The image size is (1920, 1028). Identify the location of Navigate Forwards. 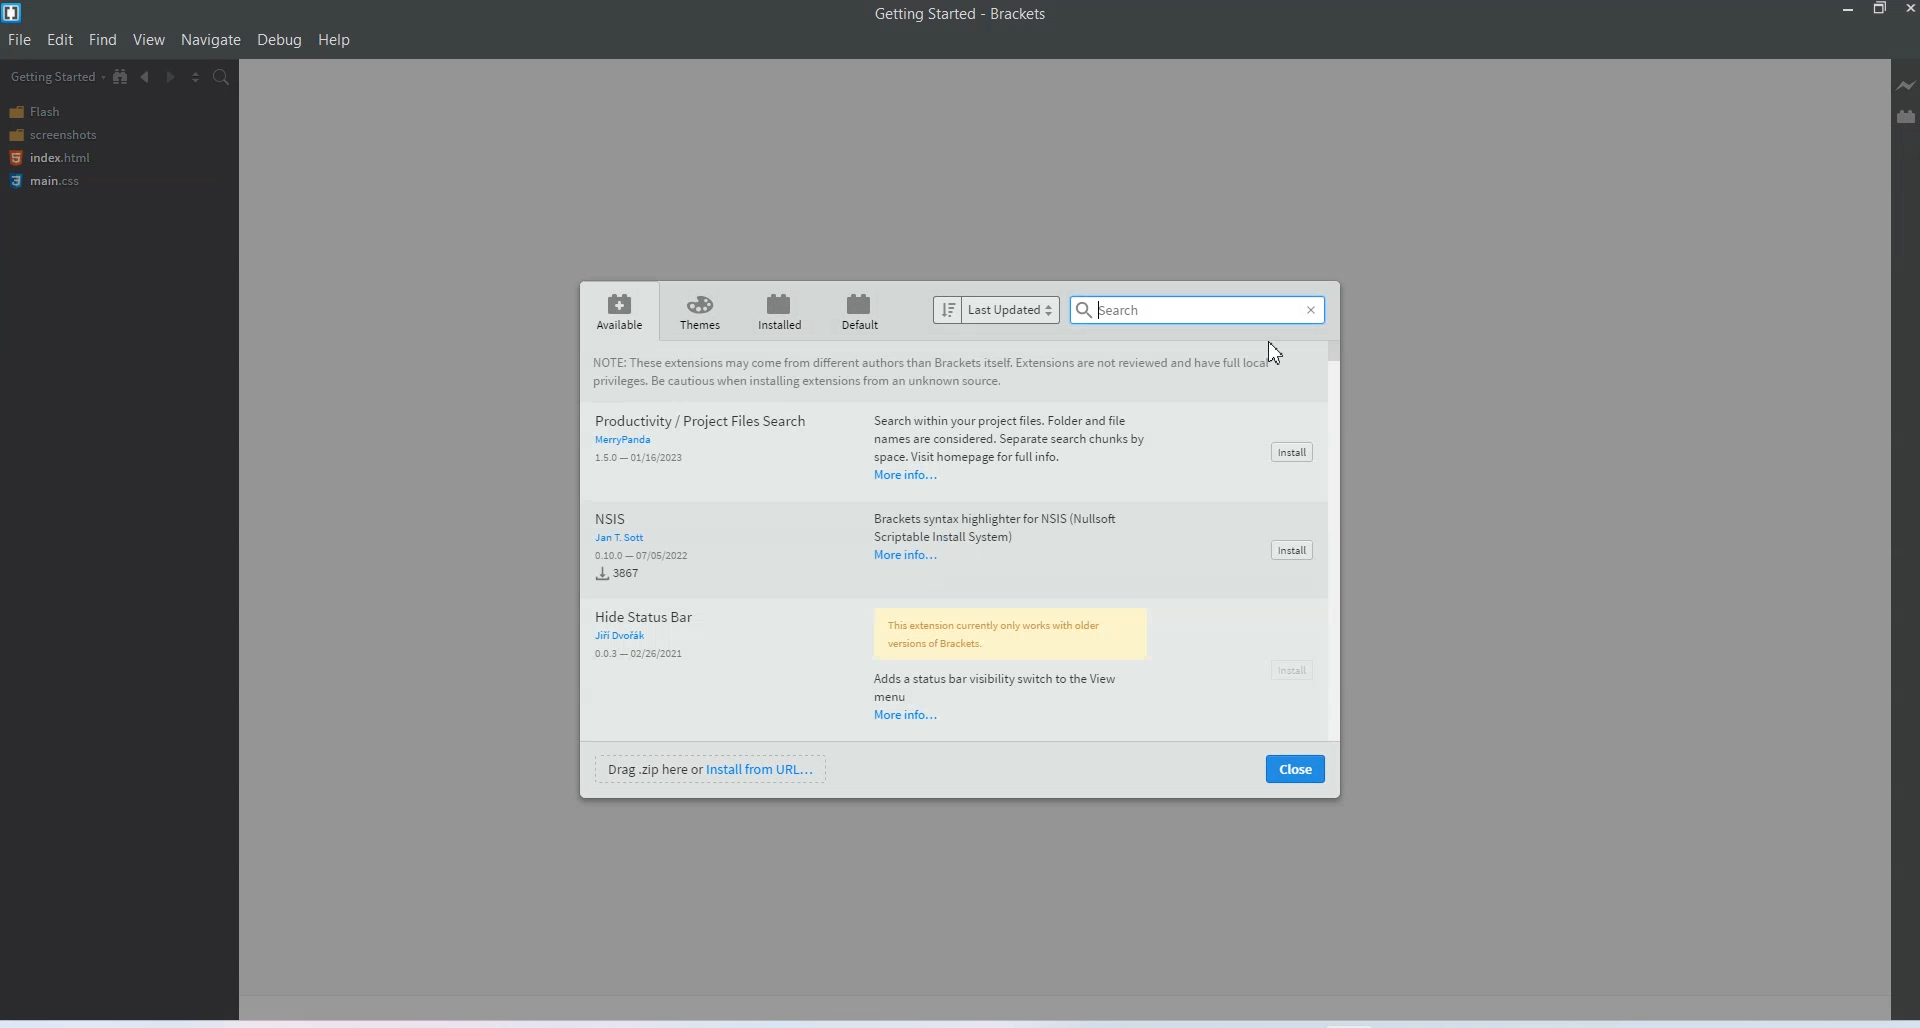
(171, 78).